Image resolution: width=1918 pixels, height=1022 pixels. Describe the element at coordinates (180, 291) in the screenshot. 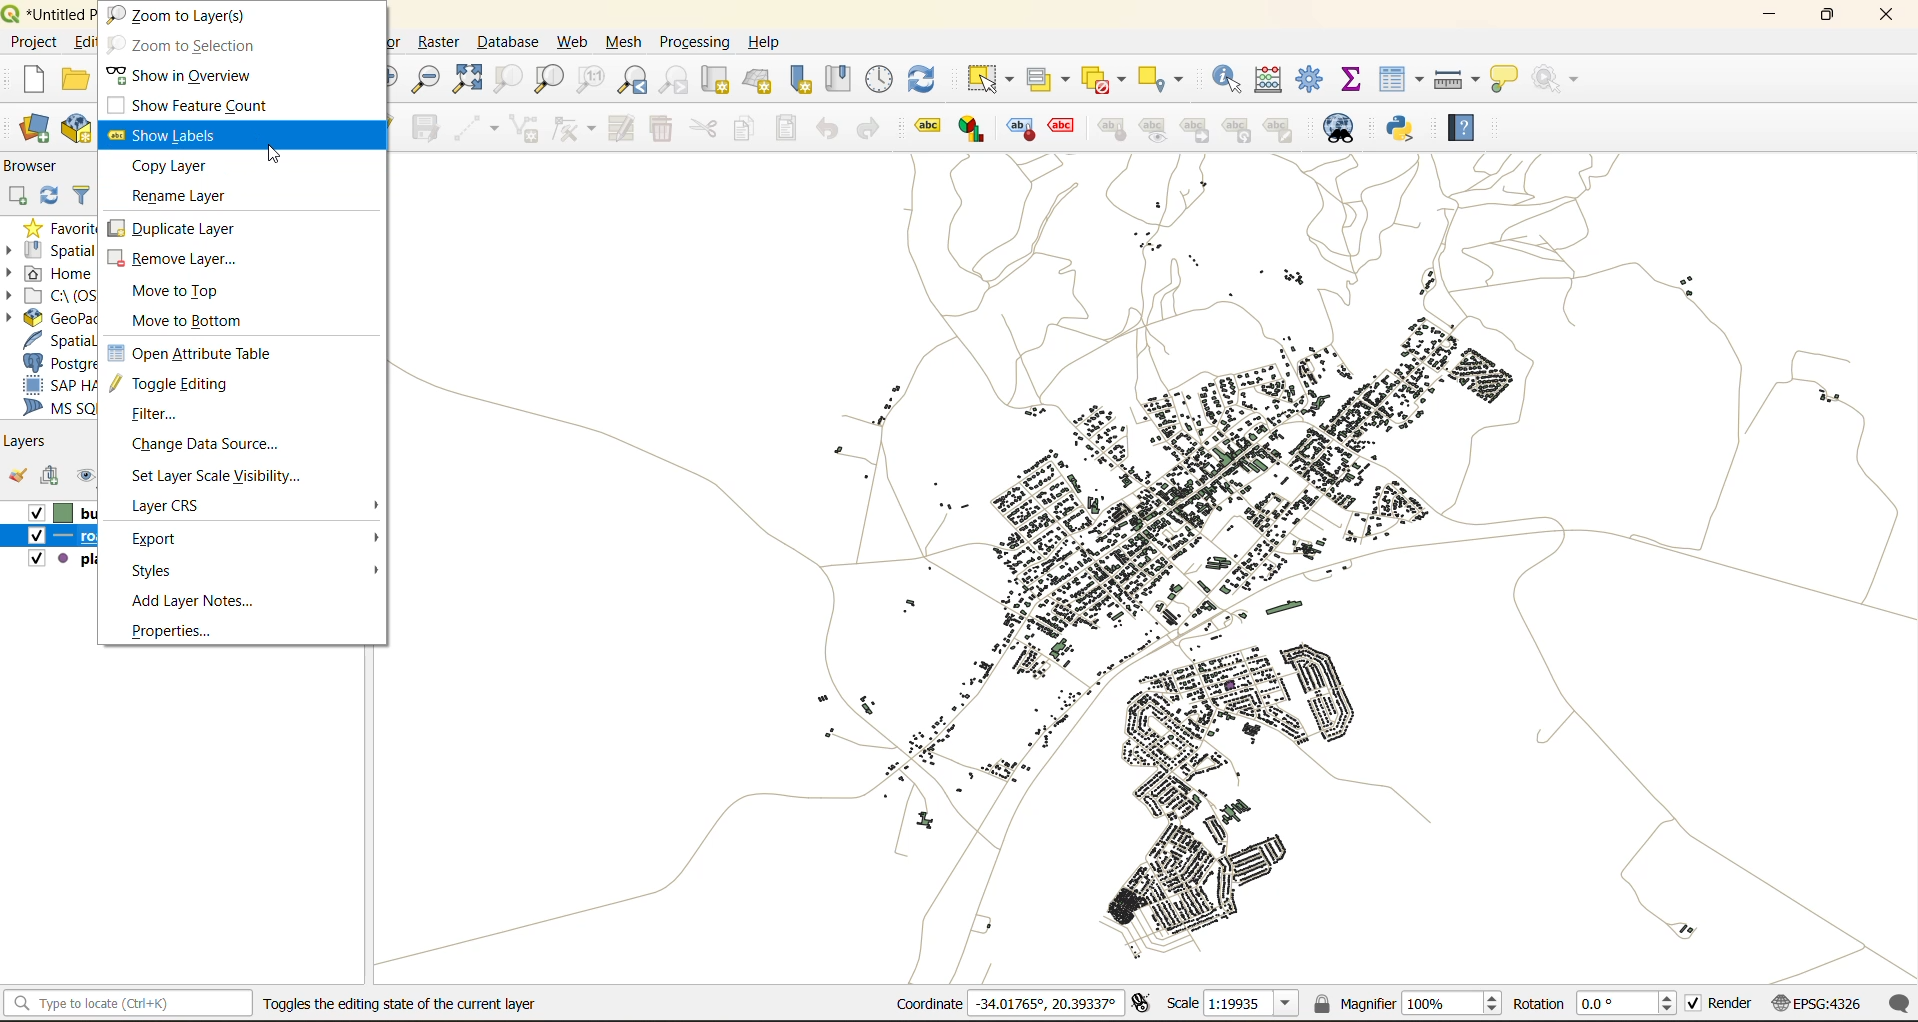

I see `move to top` at that location.